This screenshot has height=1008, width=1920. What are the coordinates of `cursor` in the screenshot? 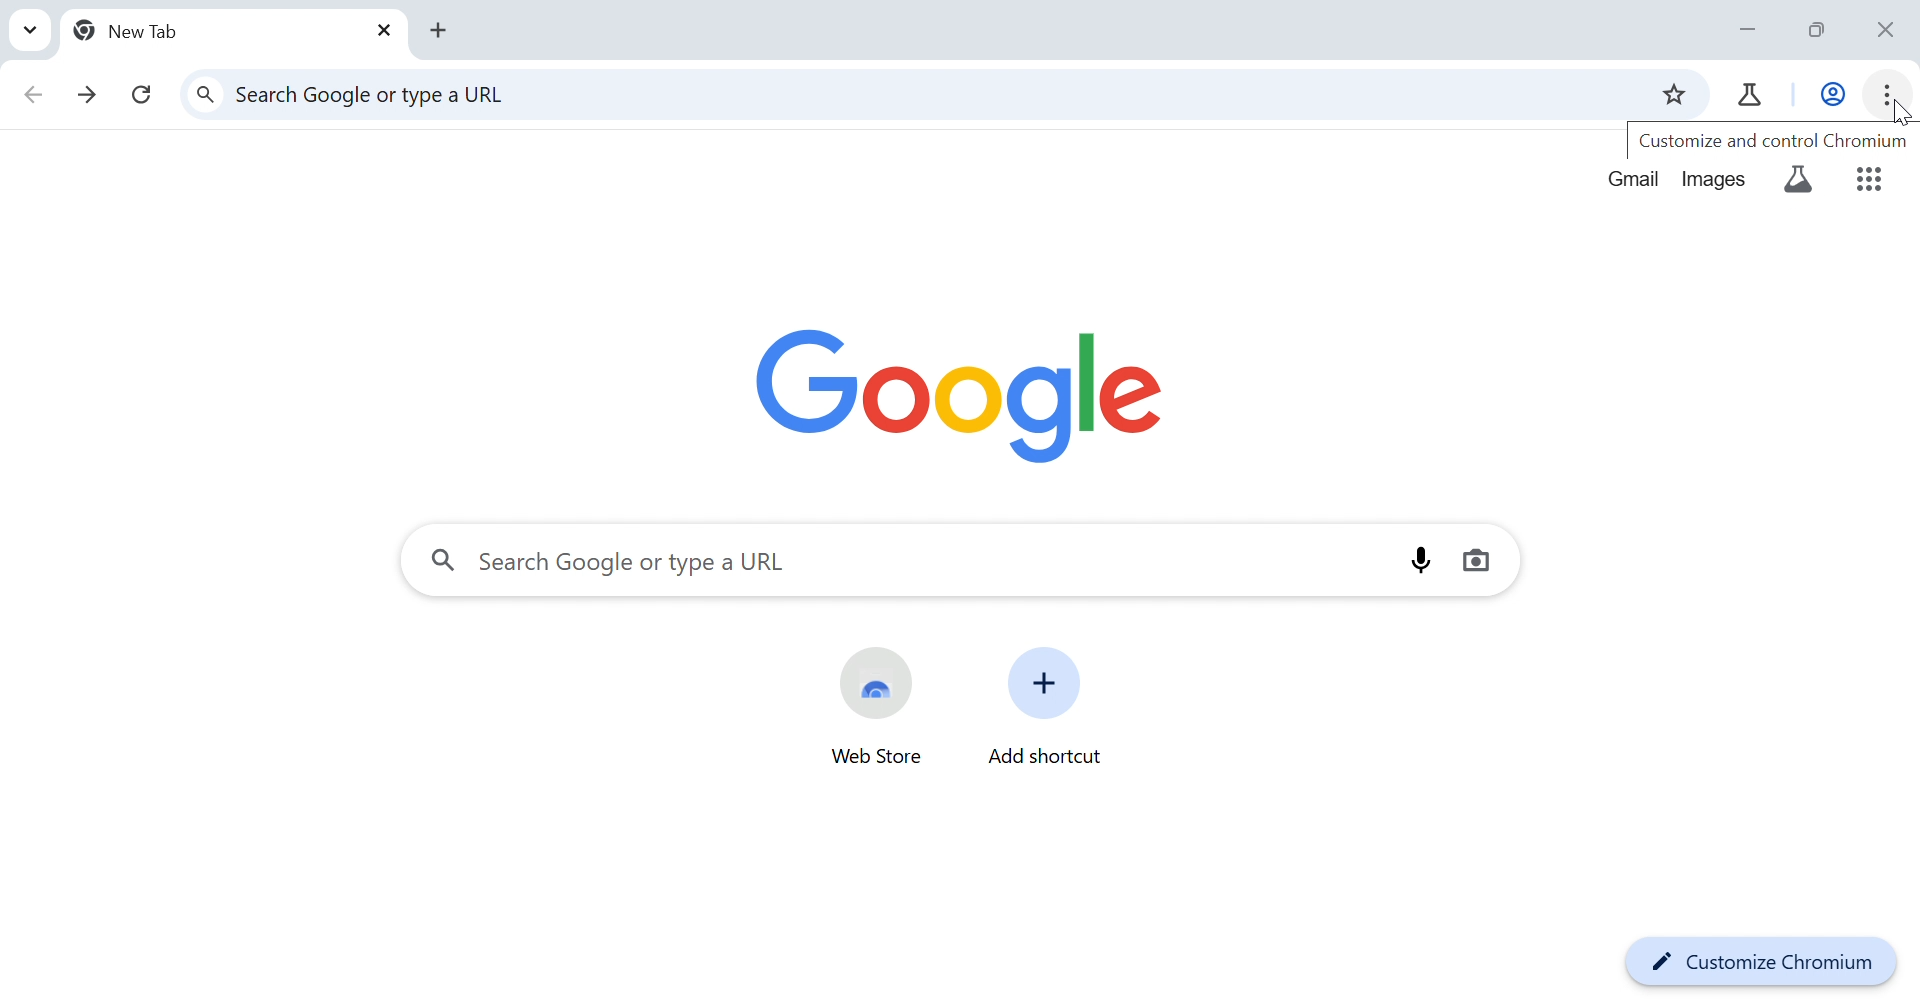 It's located at (1896, 113).